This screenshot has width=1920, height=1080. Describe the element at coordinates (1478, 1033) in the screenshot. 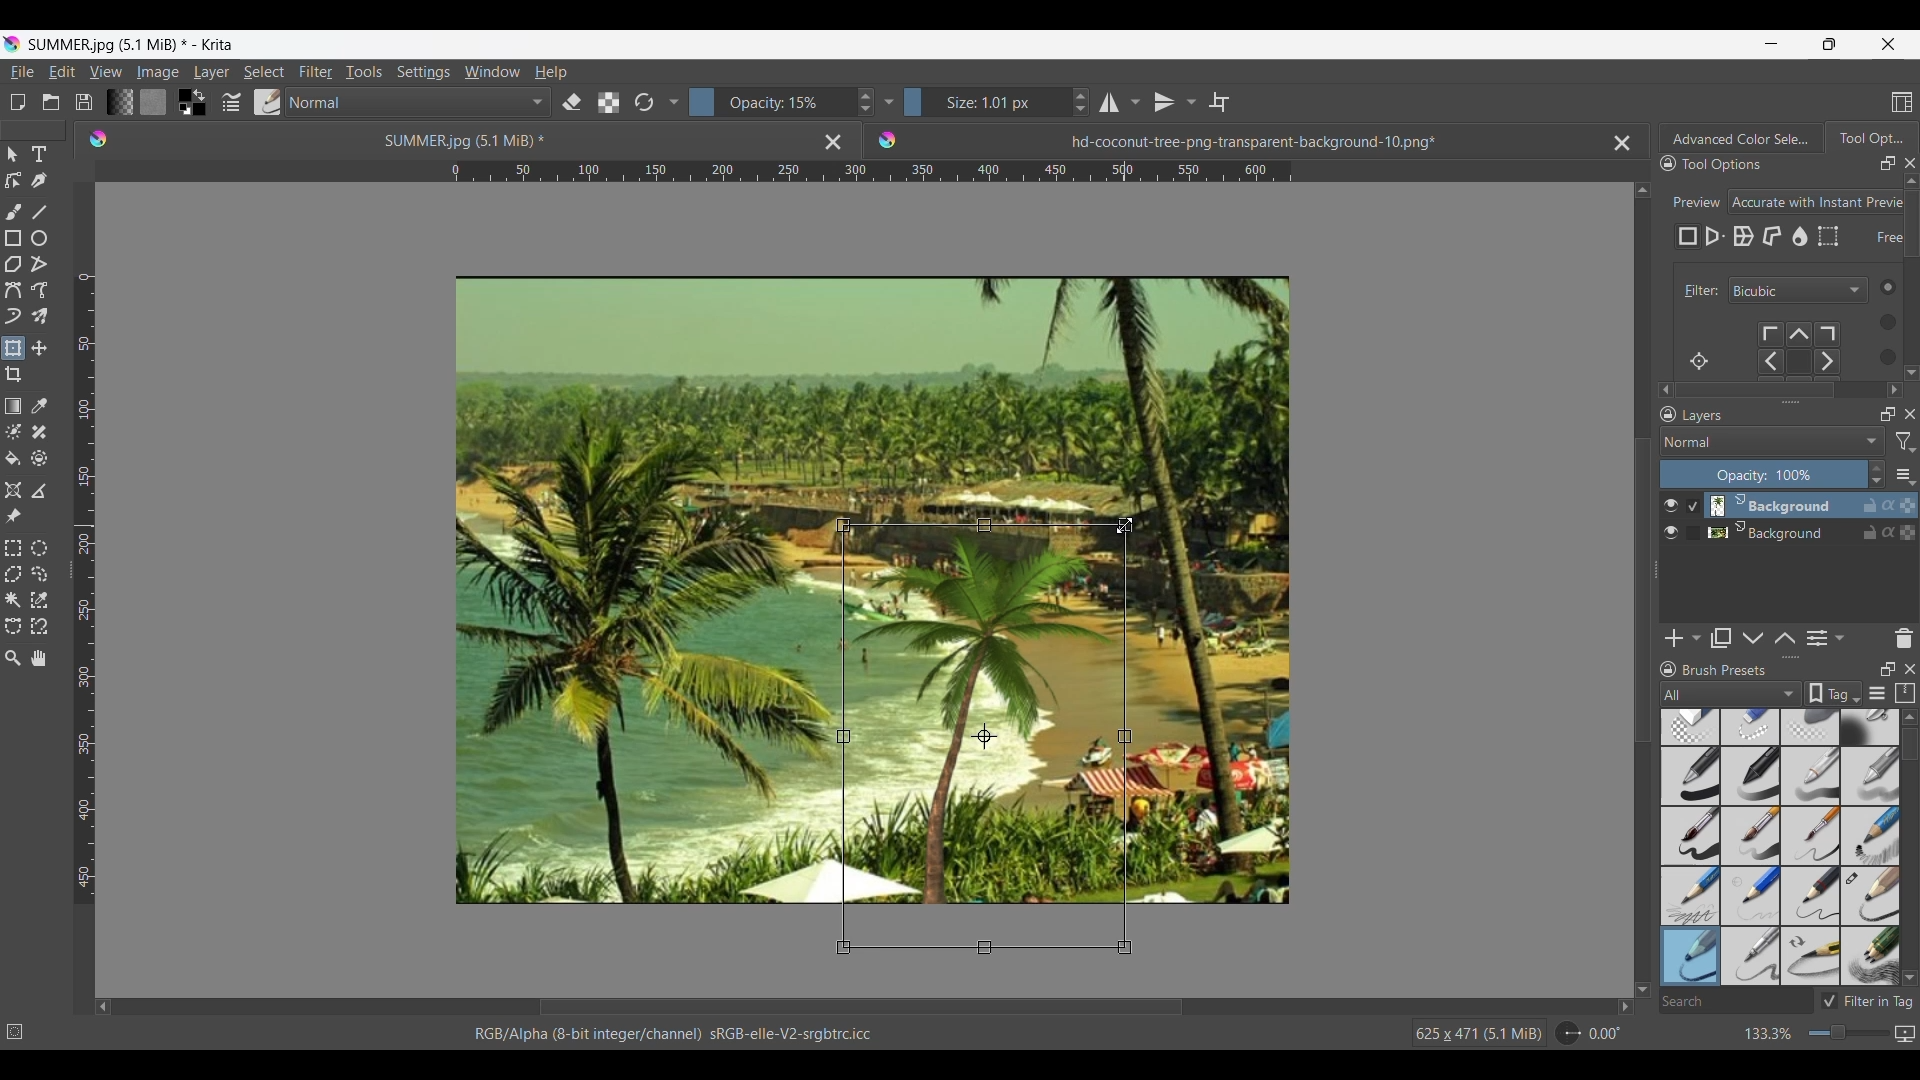

I see `Information about the selected image` at that location.